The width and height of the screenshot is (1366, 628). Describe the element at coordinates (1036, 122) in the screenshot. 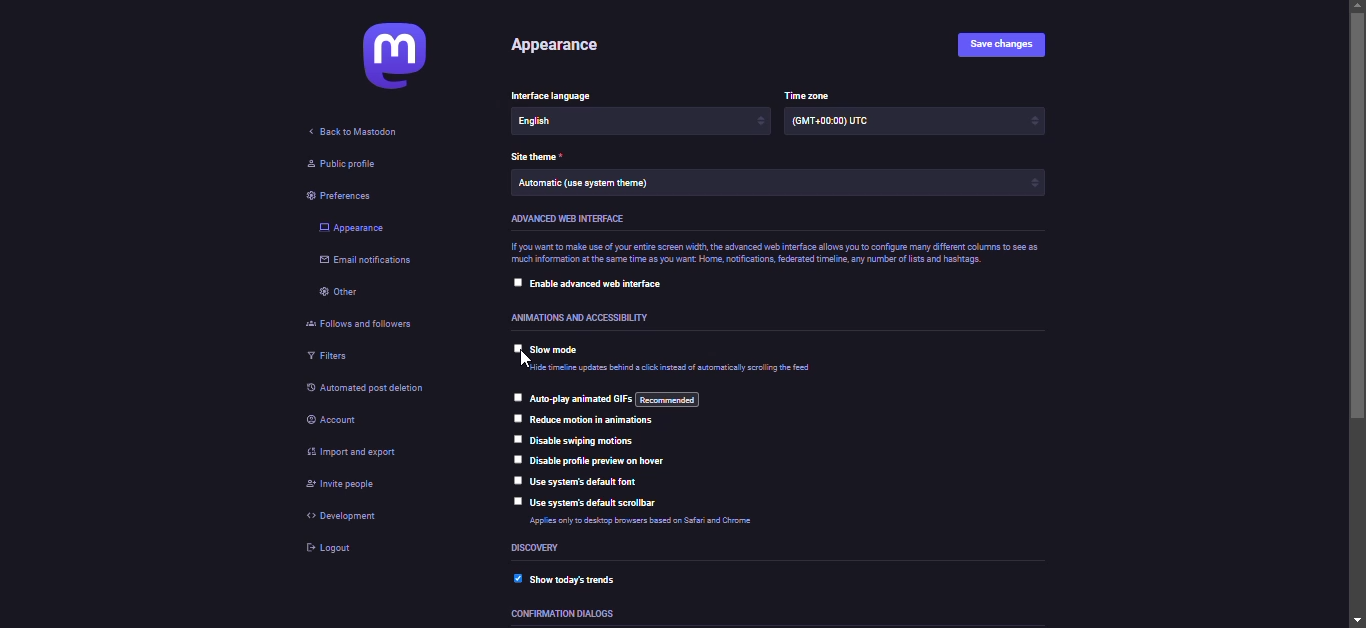

I see `increase/decrease arrows` at that location.